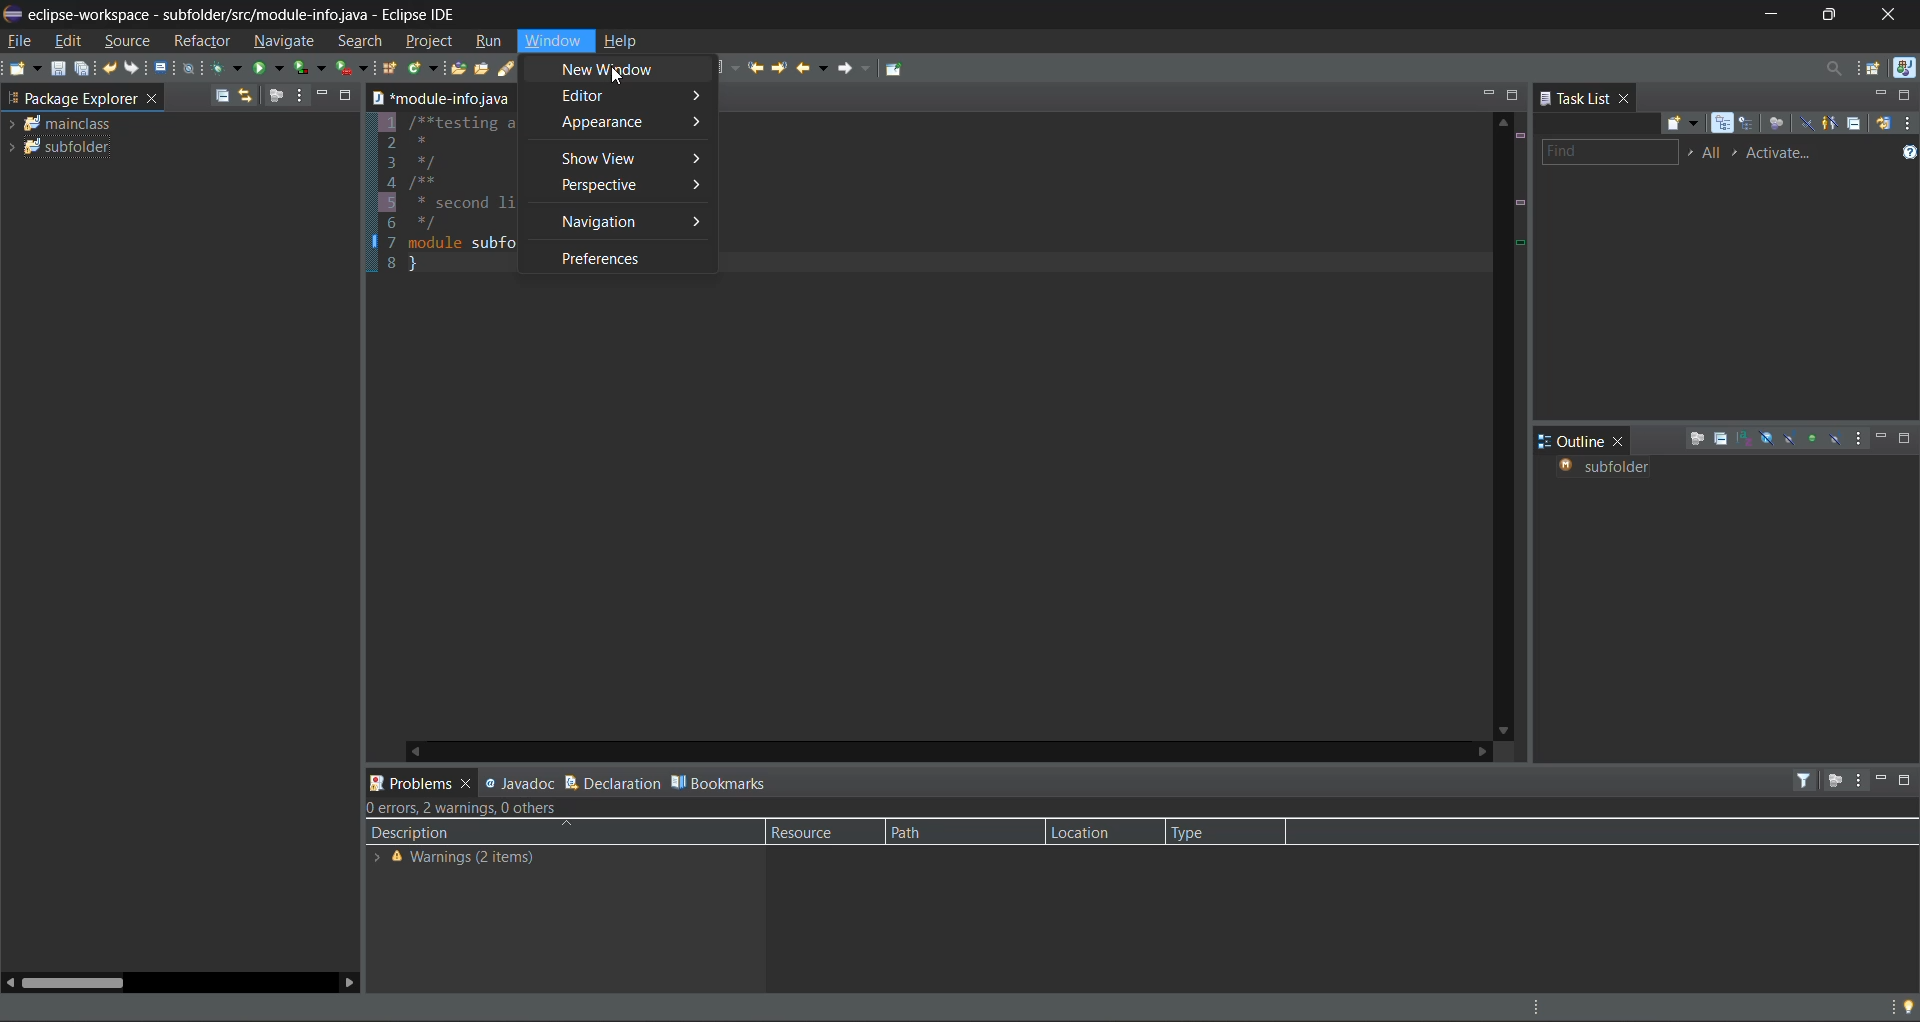 This screenshot has height=1022, width=1920. What do you see at coordinates (228, 68) in the screenshot?
I see `debug` at bounding box center [228, 68].